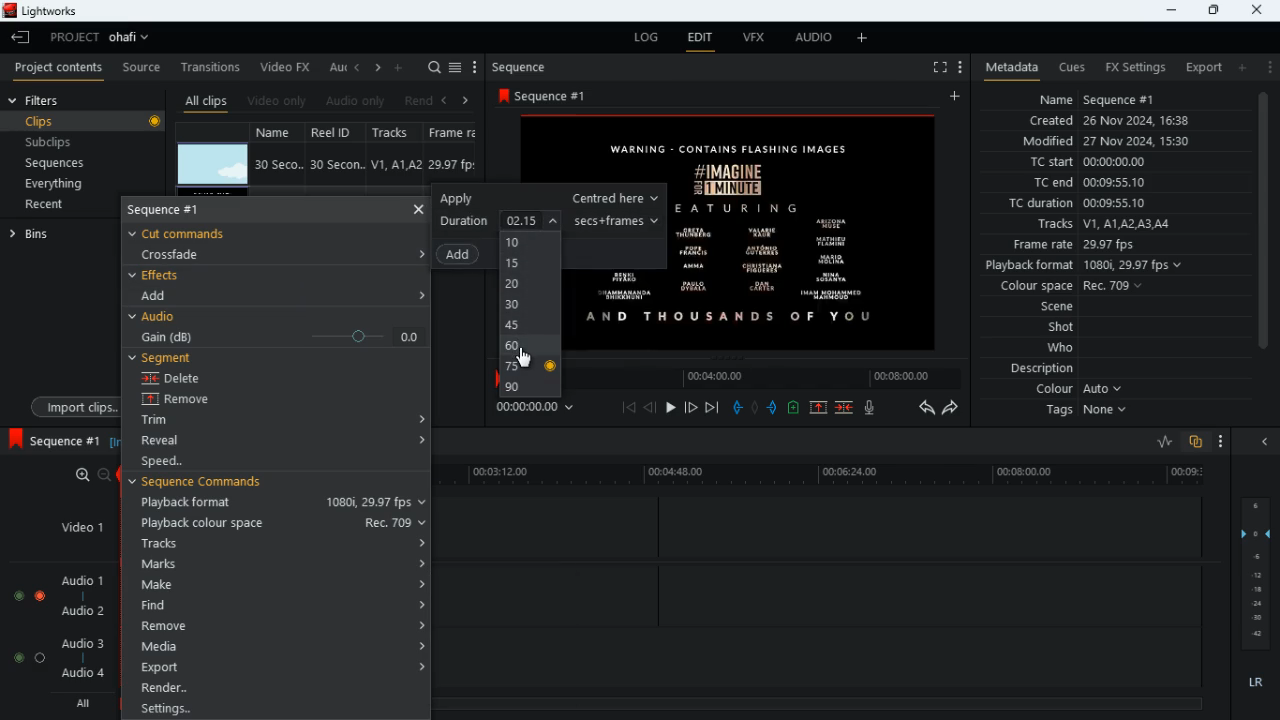 This screenshot has width=1280, height=720. Describe the element at coordinates (618, 220) in the screenshot. I see `secs + frames` at that location.